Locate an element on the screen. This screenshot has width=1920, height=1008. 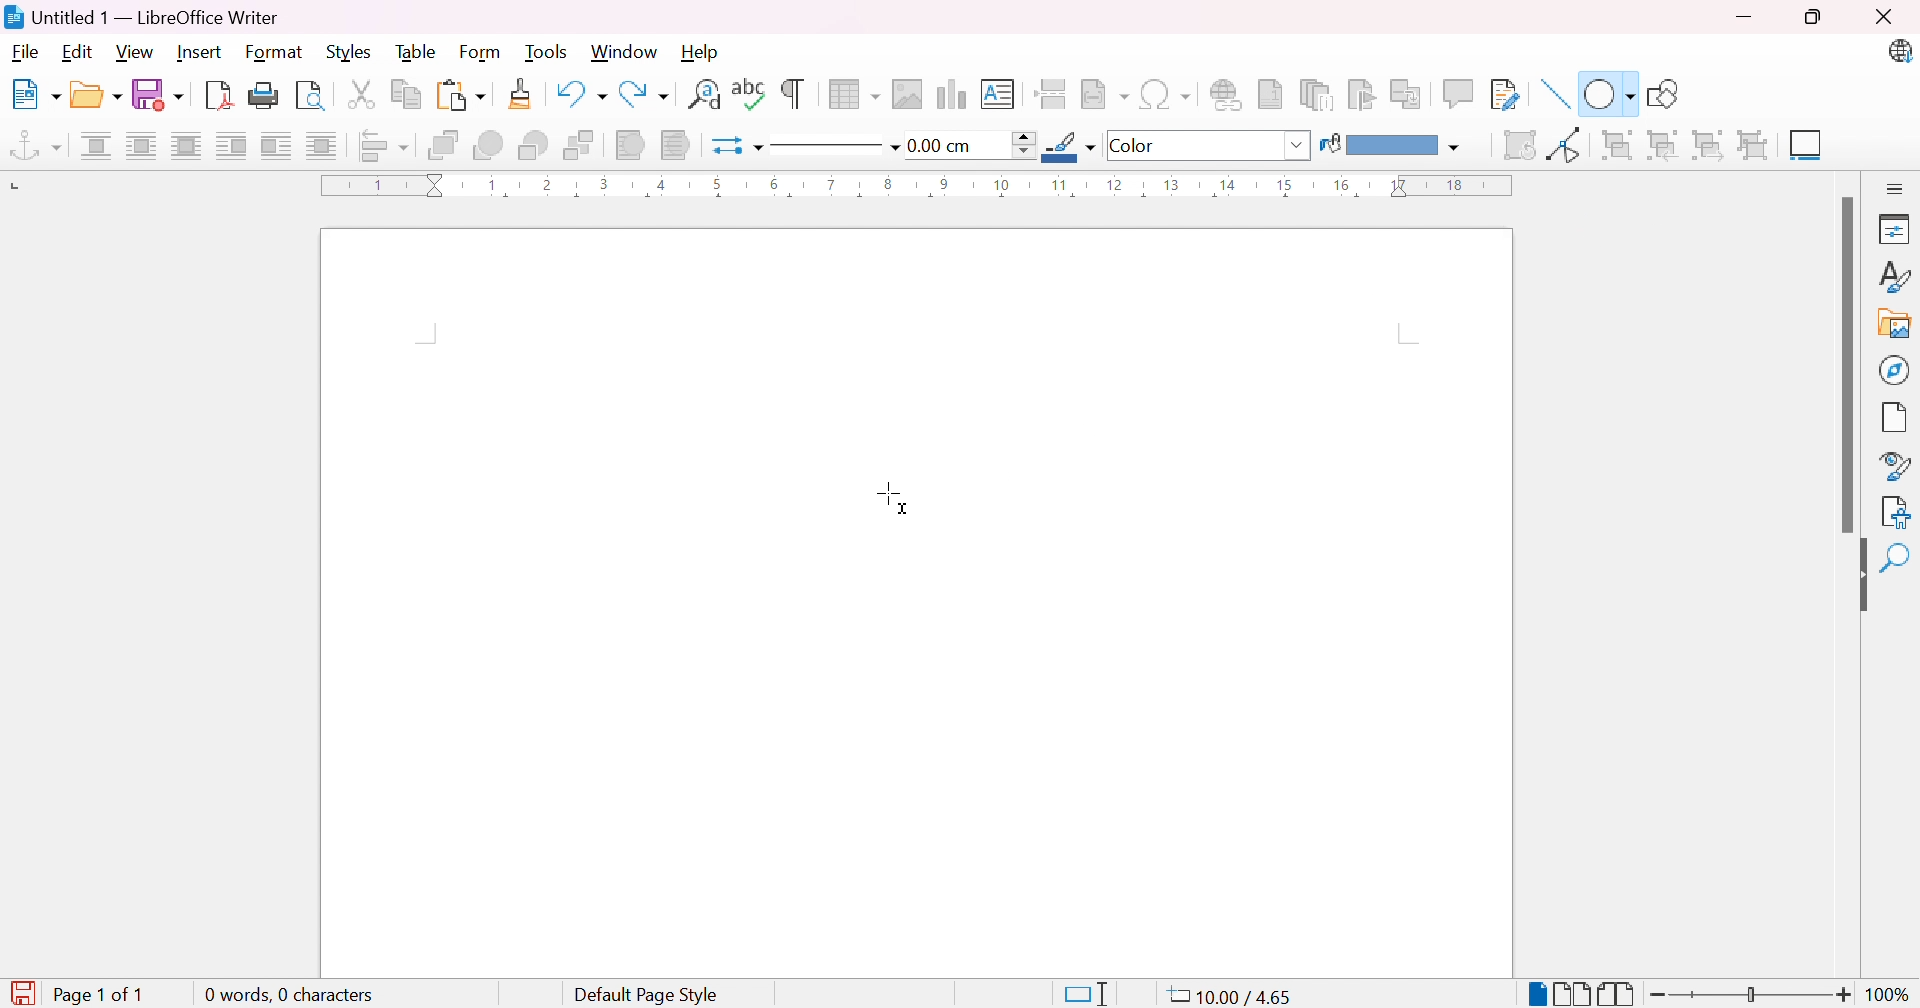
Export as PDF is located at coordinates (217, 96).